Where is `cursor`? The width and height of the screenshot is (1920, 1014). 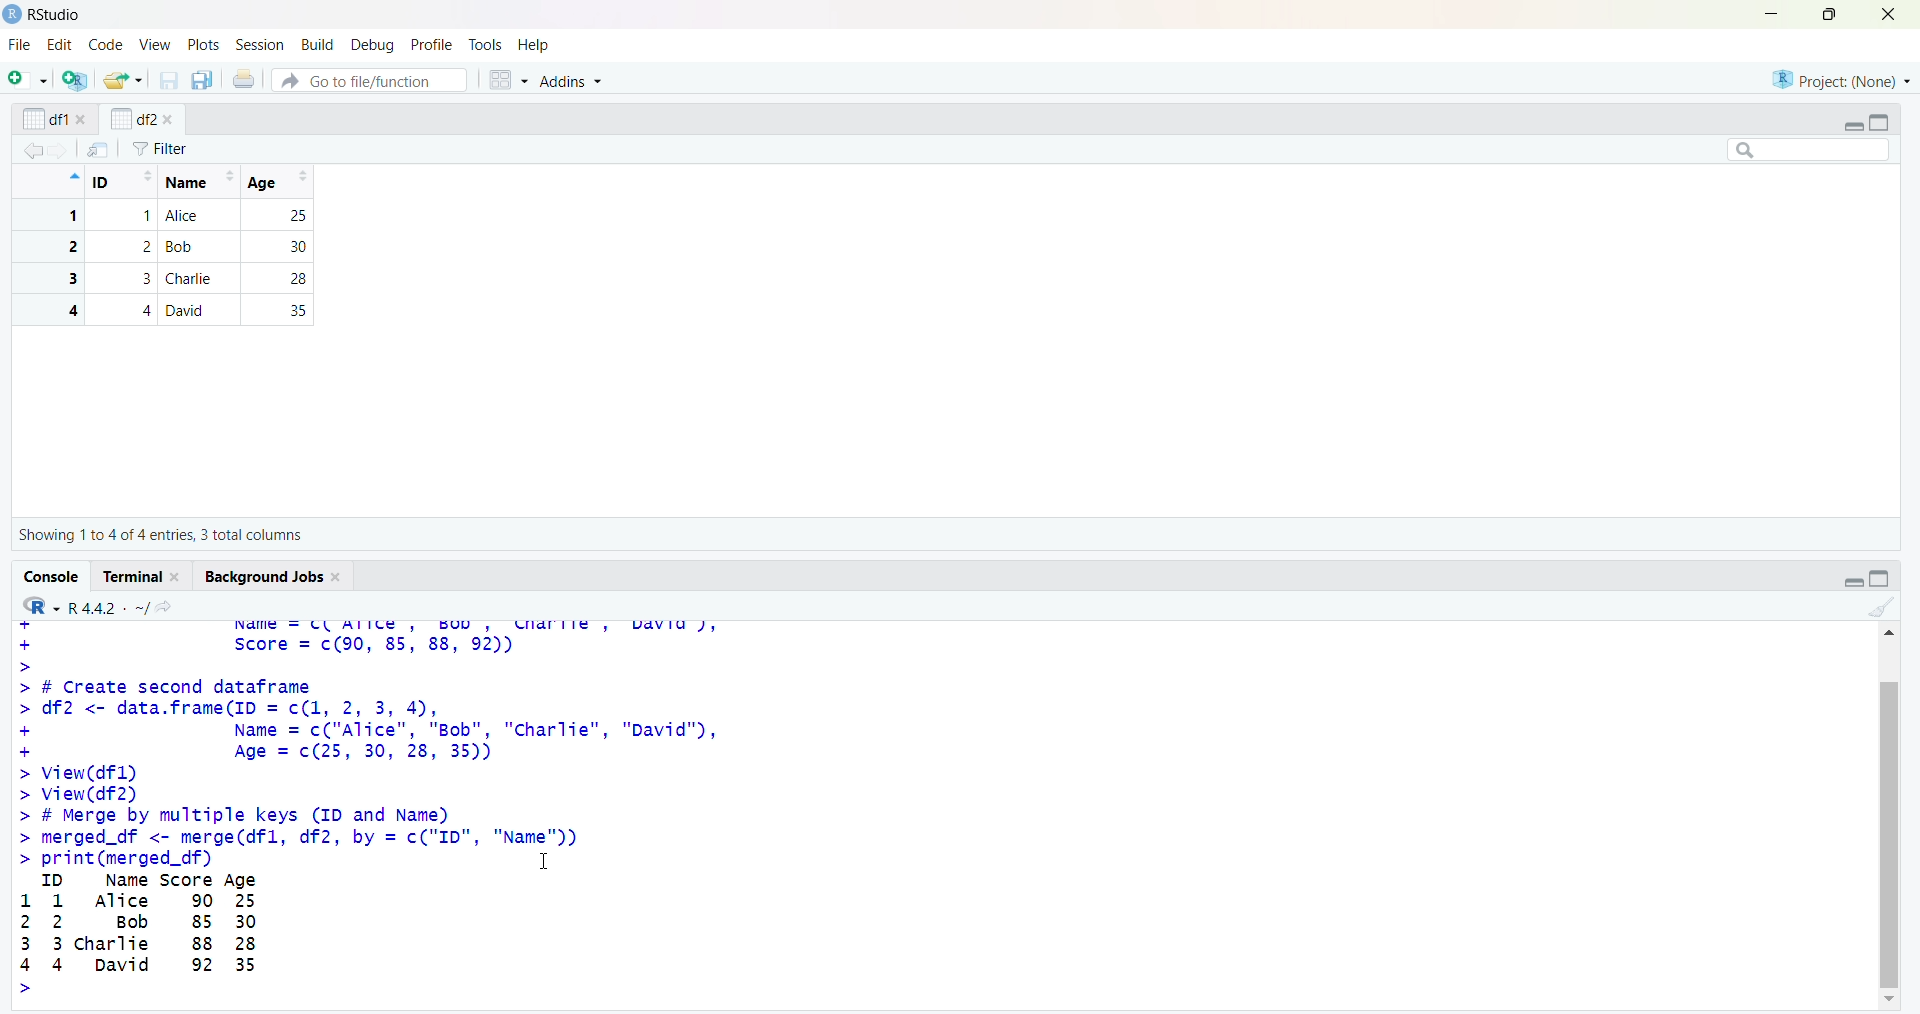 cursor is located at coordinates (545, 860).